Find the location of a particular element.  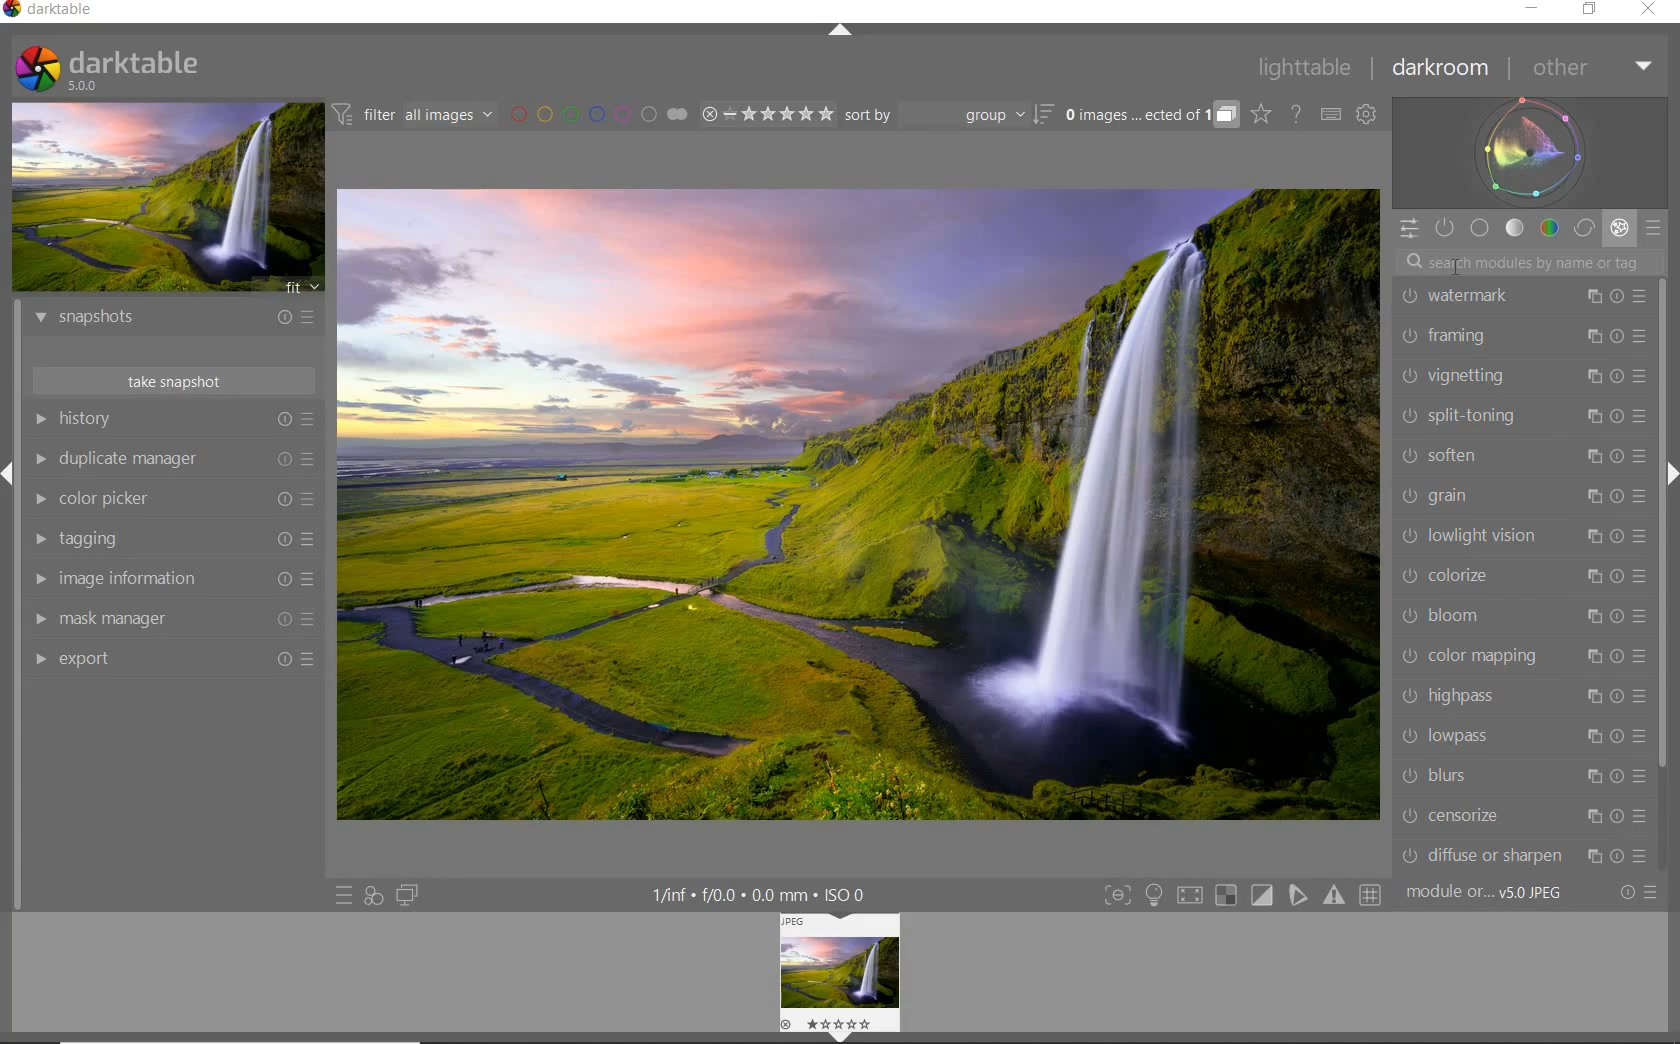

SELECTED IMAGE is located at coordinates (860, 502).